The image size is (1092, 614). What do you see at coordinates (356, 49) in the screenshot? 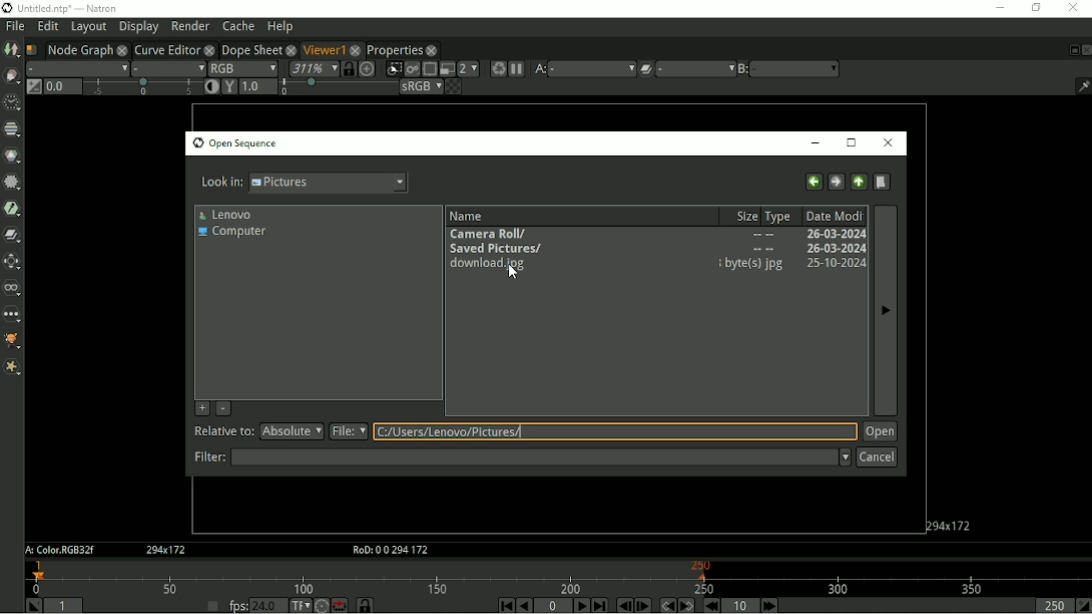
I see `close` at bounding box center [356, 49].